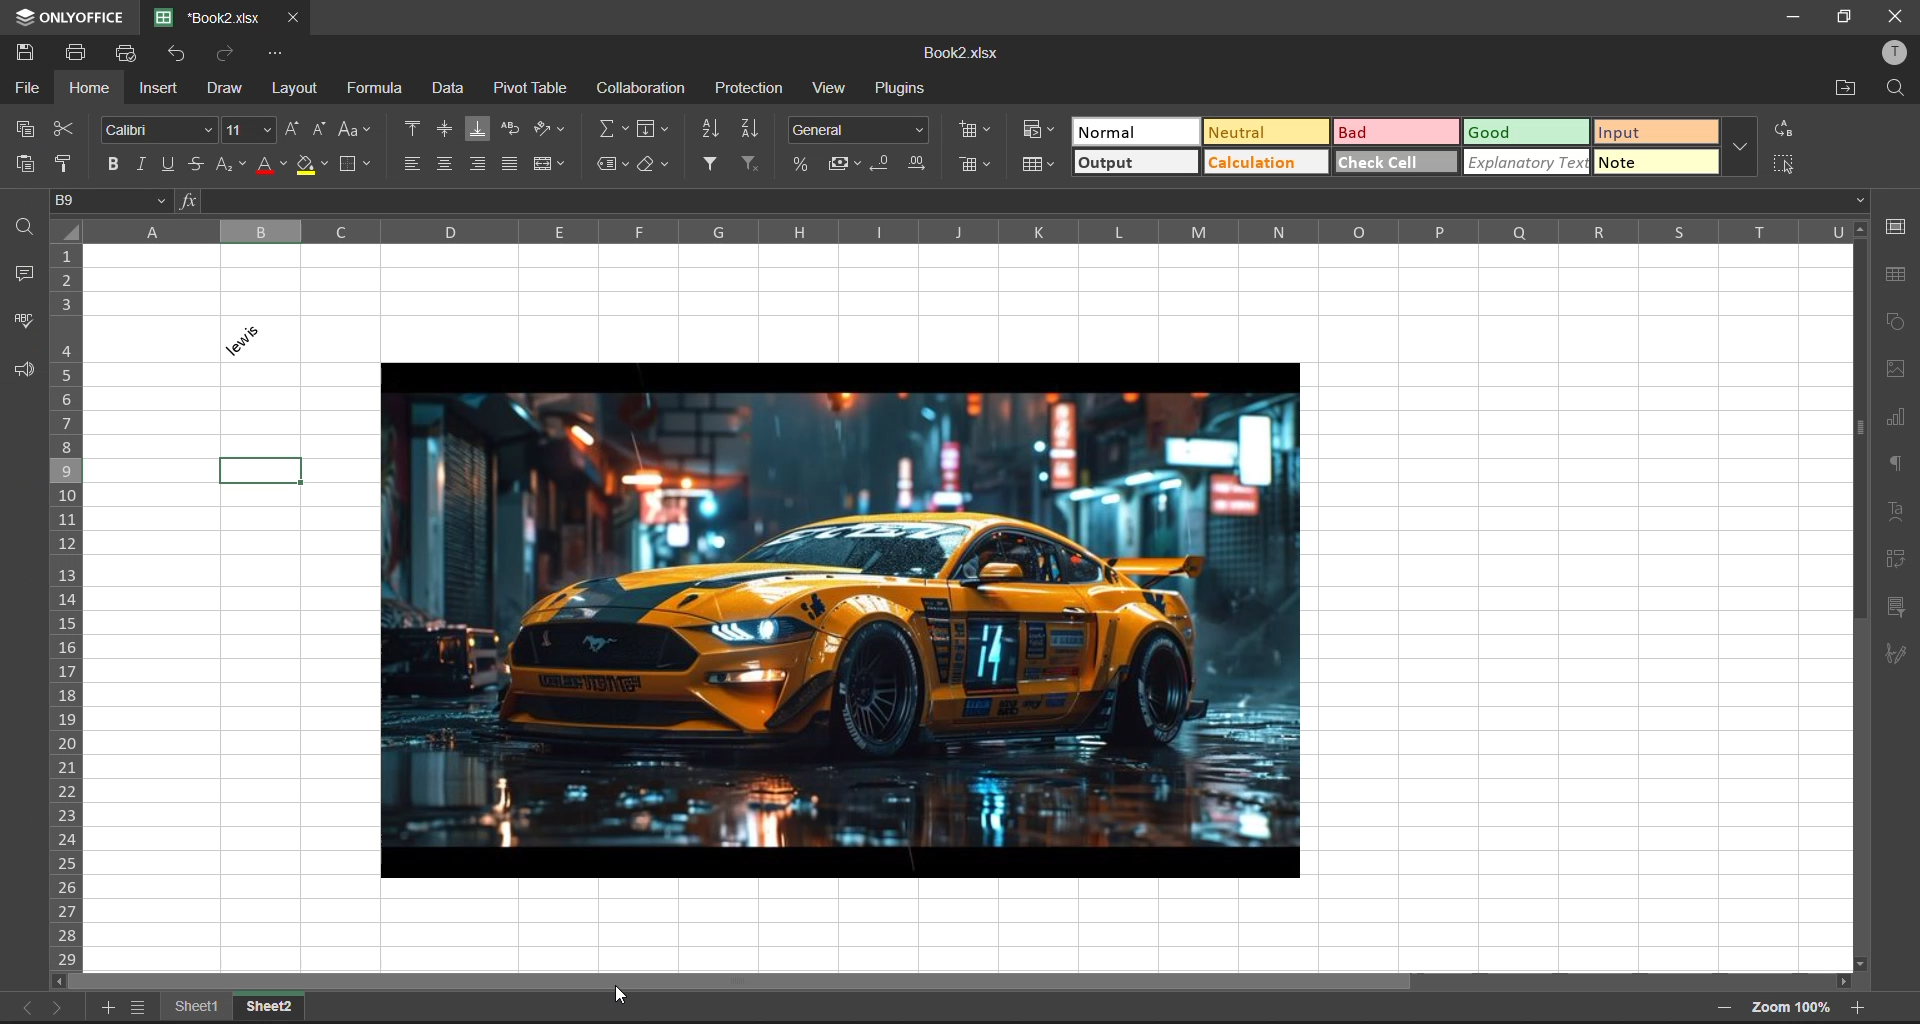 The width and height of the screenshot is (1920, 1024). What do you see at coordinates (1896, 15) in the screenshot?
I see `close` at bounding box center [1896, 15].